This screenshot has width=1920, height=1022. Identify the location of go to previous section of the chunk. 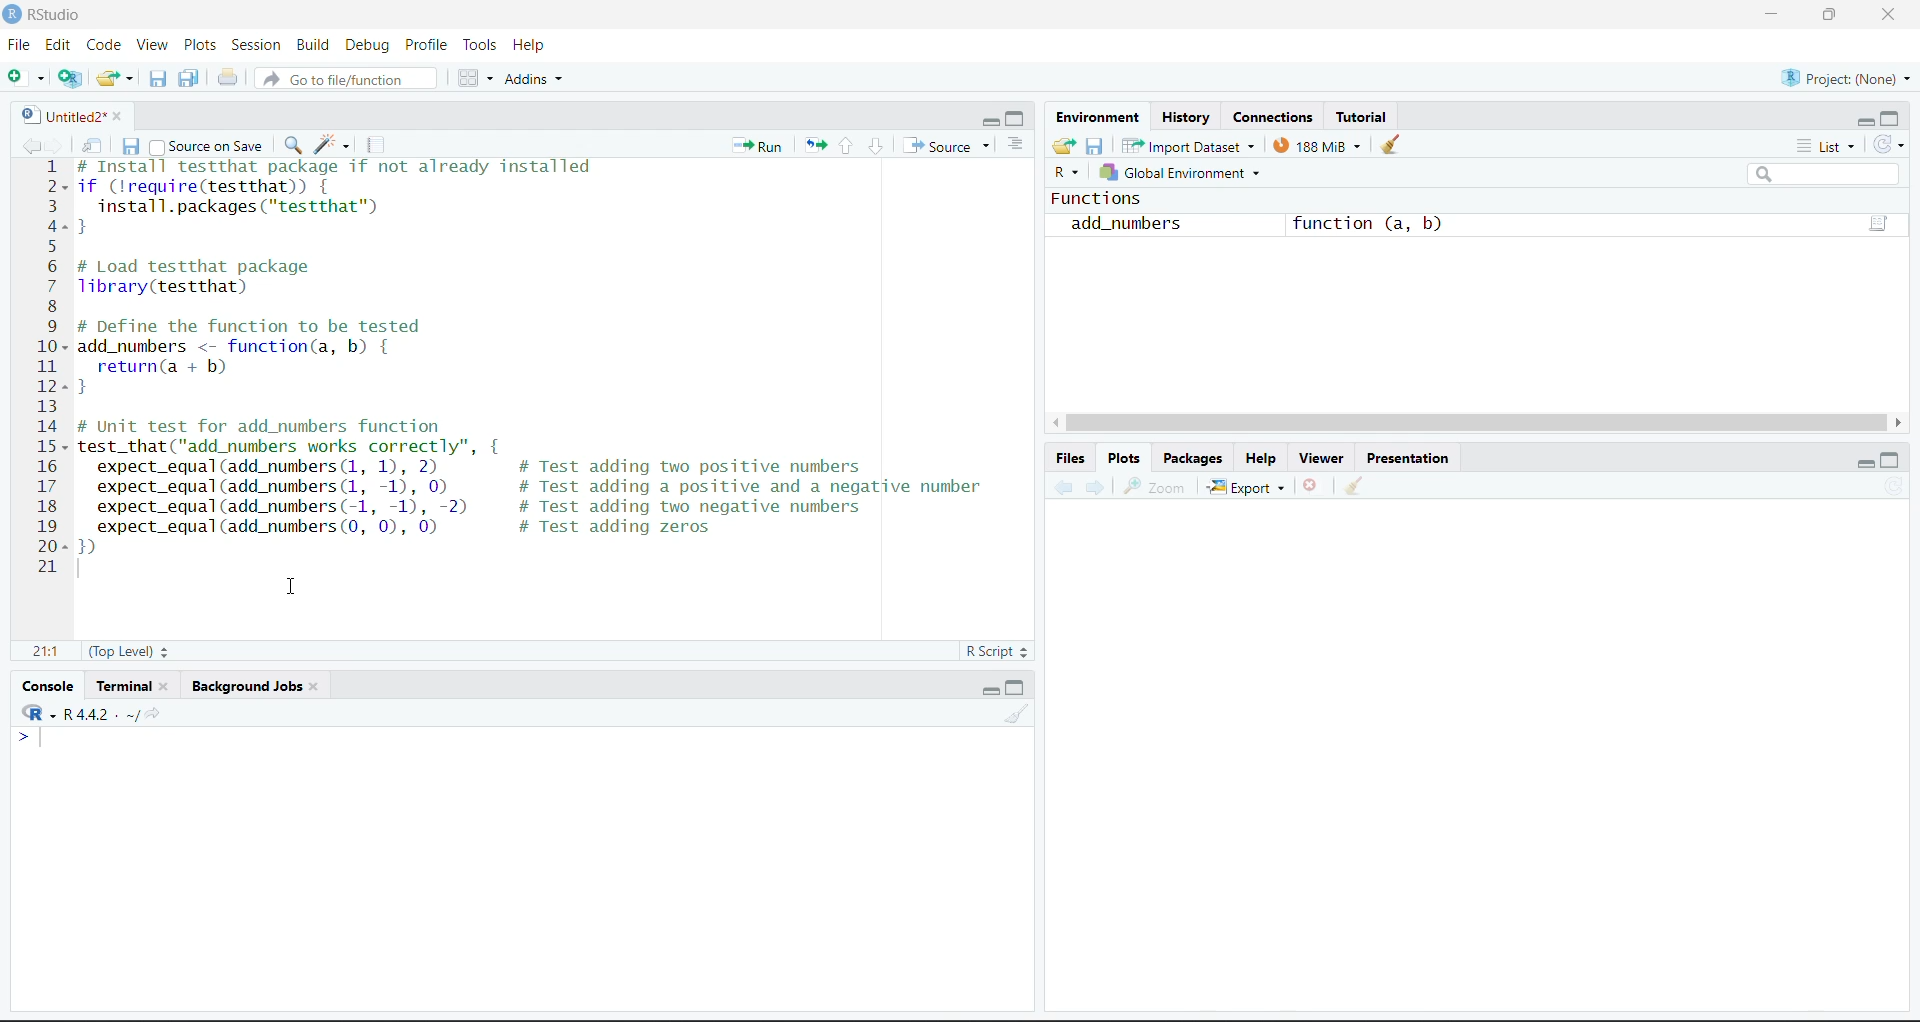
(848, 147).